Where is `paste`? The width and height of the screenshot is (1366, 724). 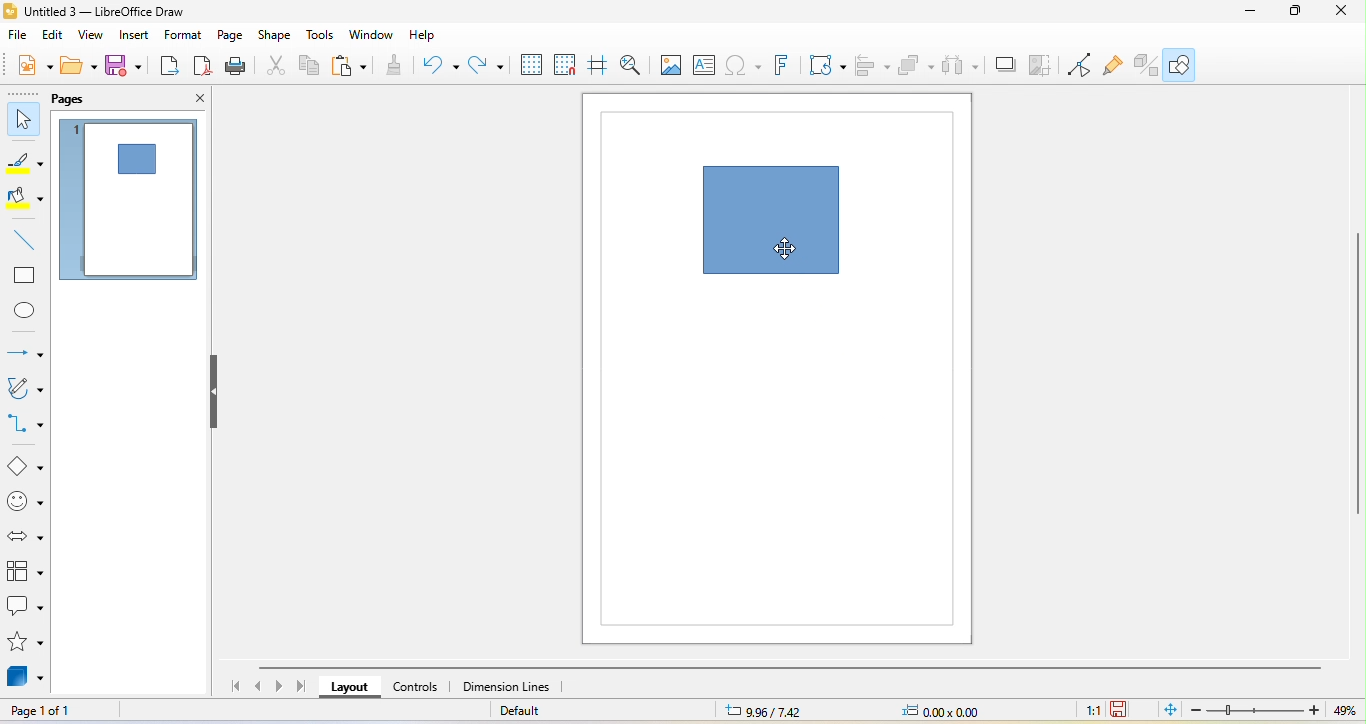 paste is located at coordinates (353, 68).